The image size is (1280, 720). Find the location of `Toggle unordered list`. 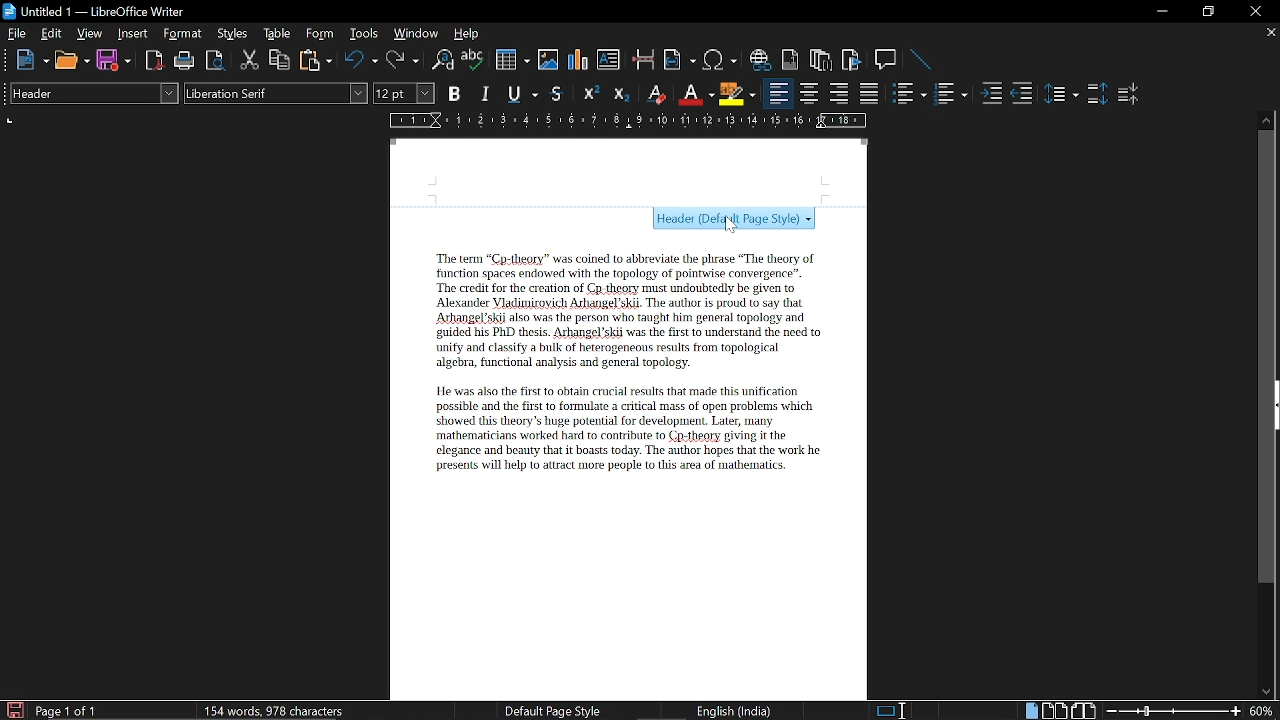

Toggle unordered list is located at coordinates (949, 94).